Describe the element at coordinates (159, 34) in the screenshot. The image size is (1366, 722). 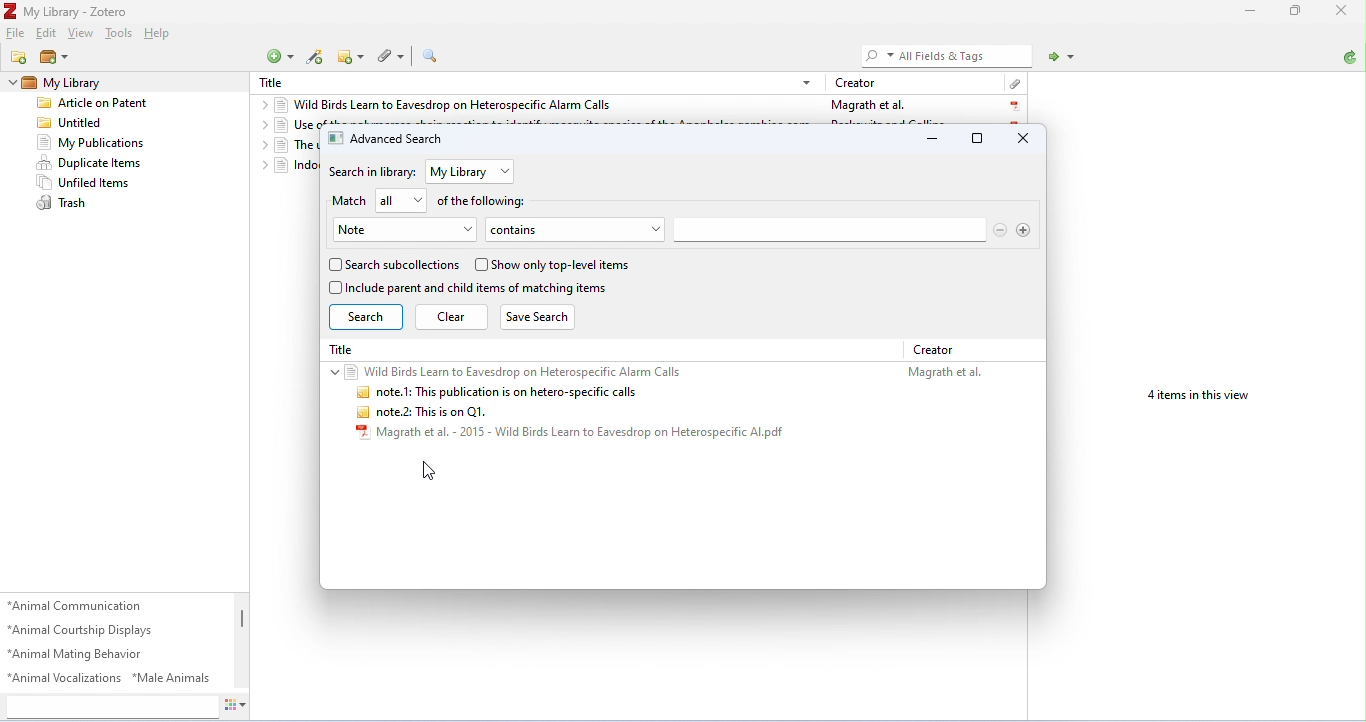
I see `help` at that location.